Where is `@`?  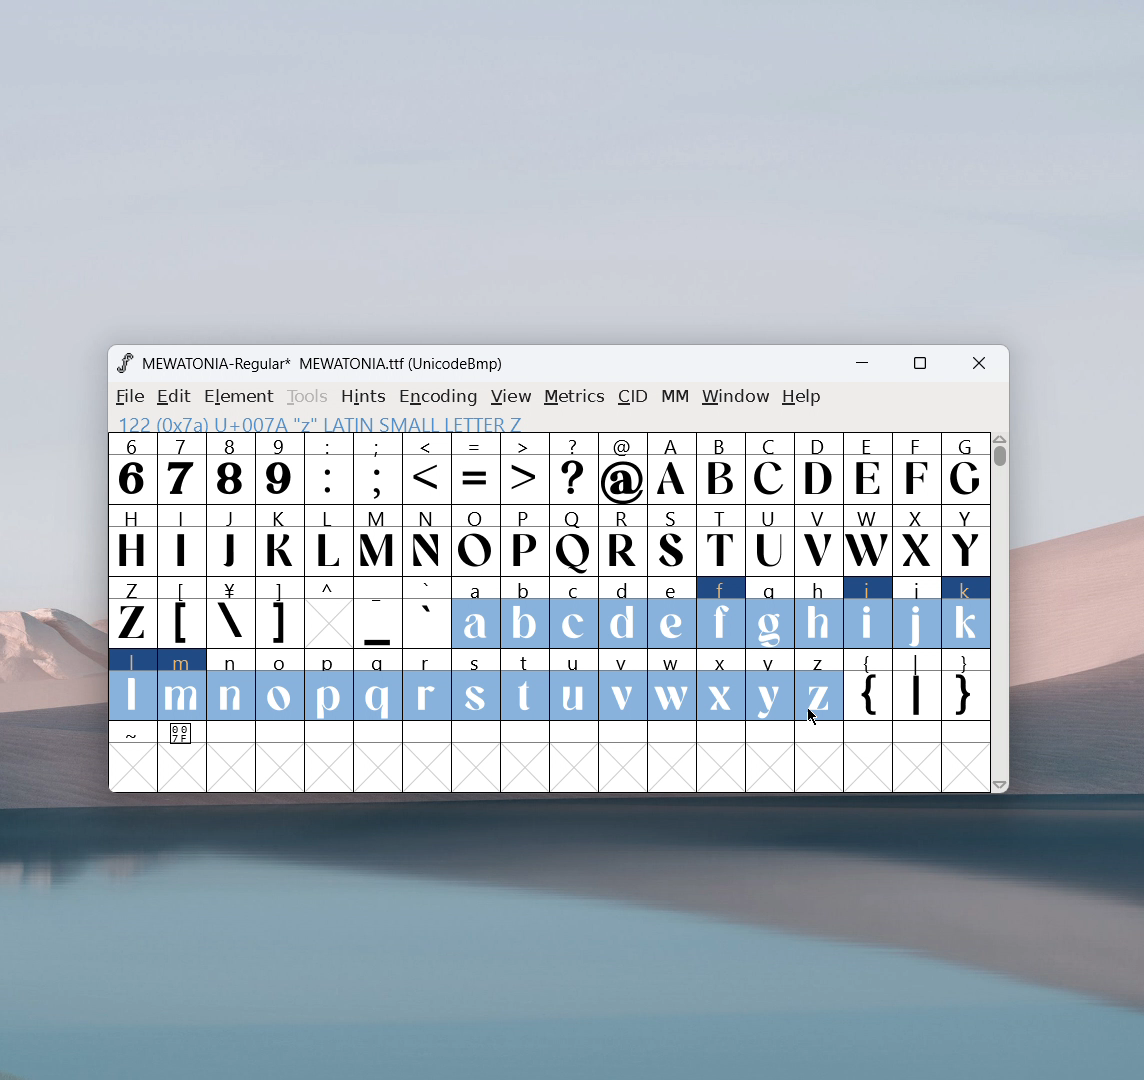
@ is located at coordinates (624, 469).